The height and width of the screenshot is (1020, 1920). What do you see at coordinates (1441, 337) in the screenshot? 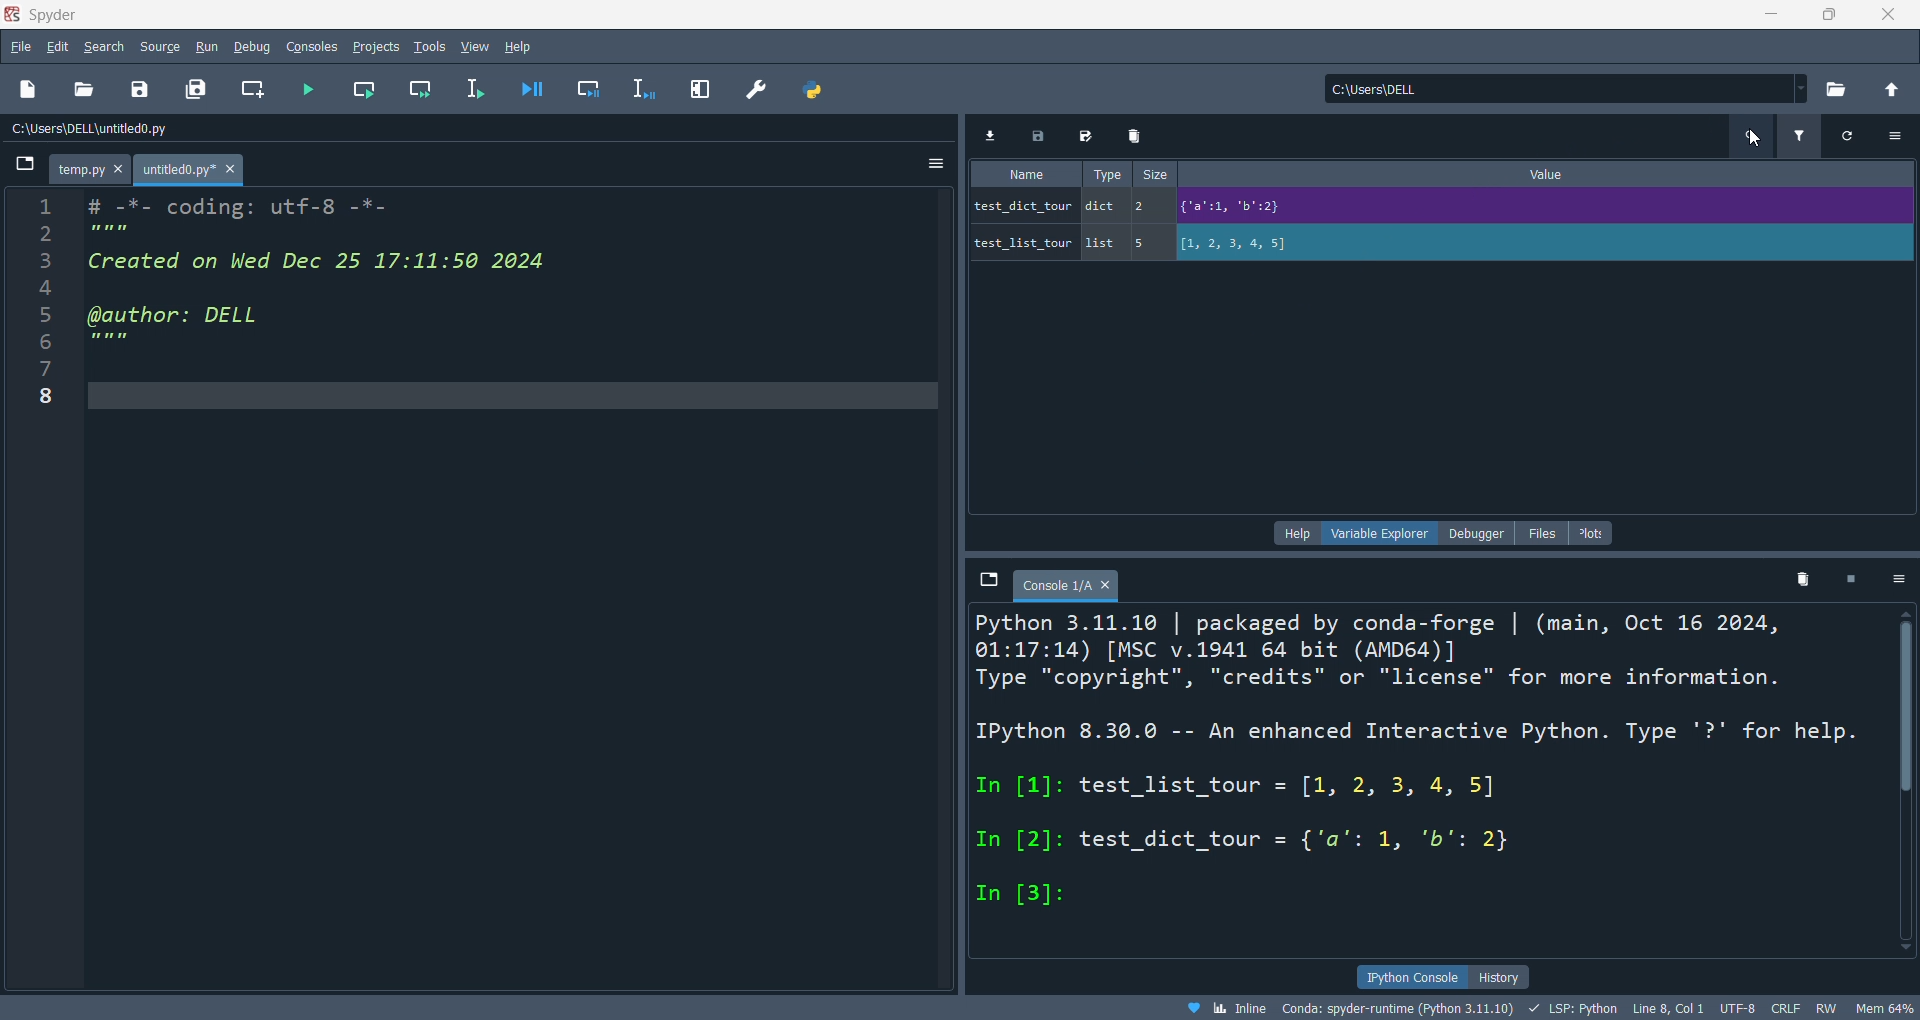
I see `variable explorer pane` at bounding box center [1441, 337].